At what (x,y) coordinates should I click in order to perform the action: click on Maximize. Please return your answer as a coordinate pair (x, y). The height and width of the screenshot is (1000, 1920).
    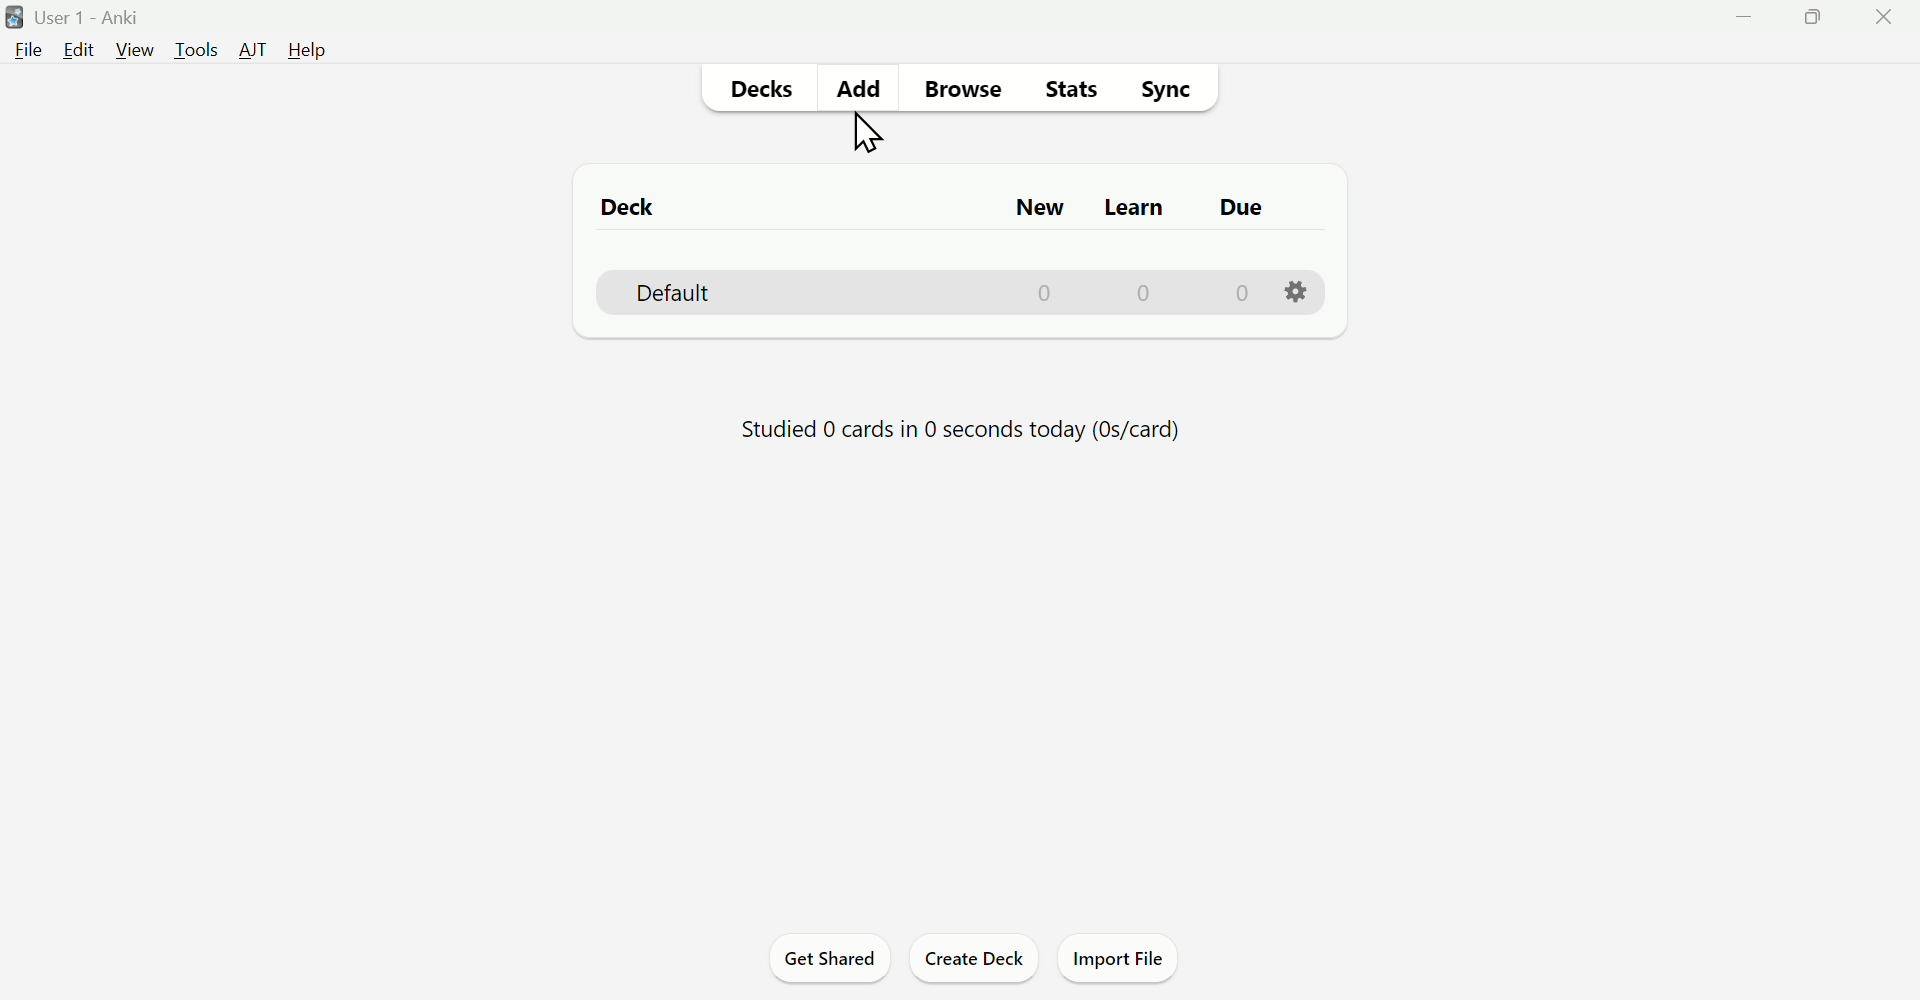
    Looking at the image, I should click on (1811, 18).